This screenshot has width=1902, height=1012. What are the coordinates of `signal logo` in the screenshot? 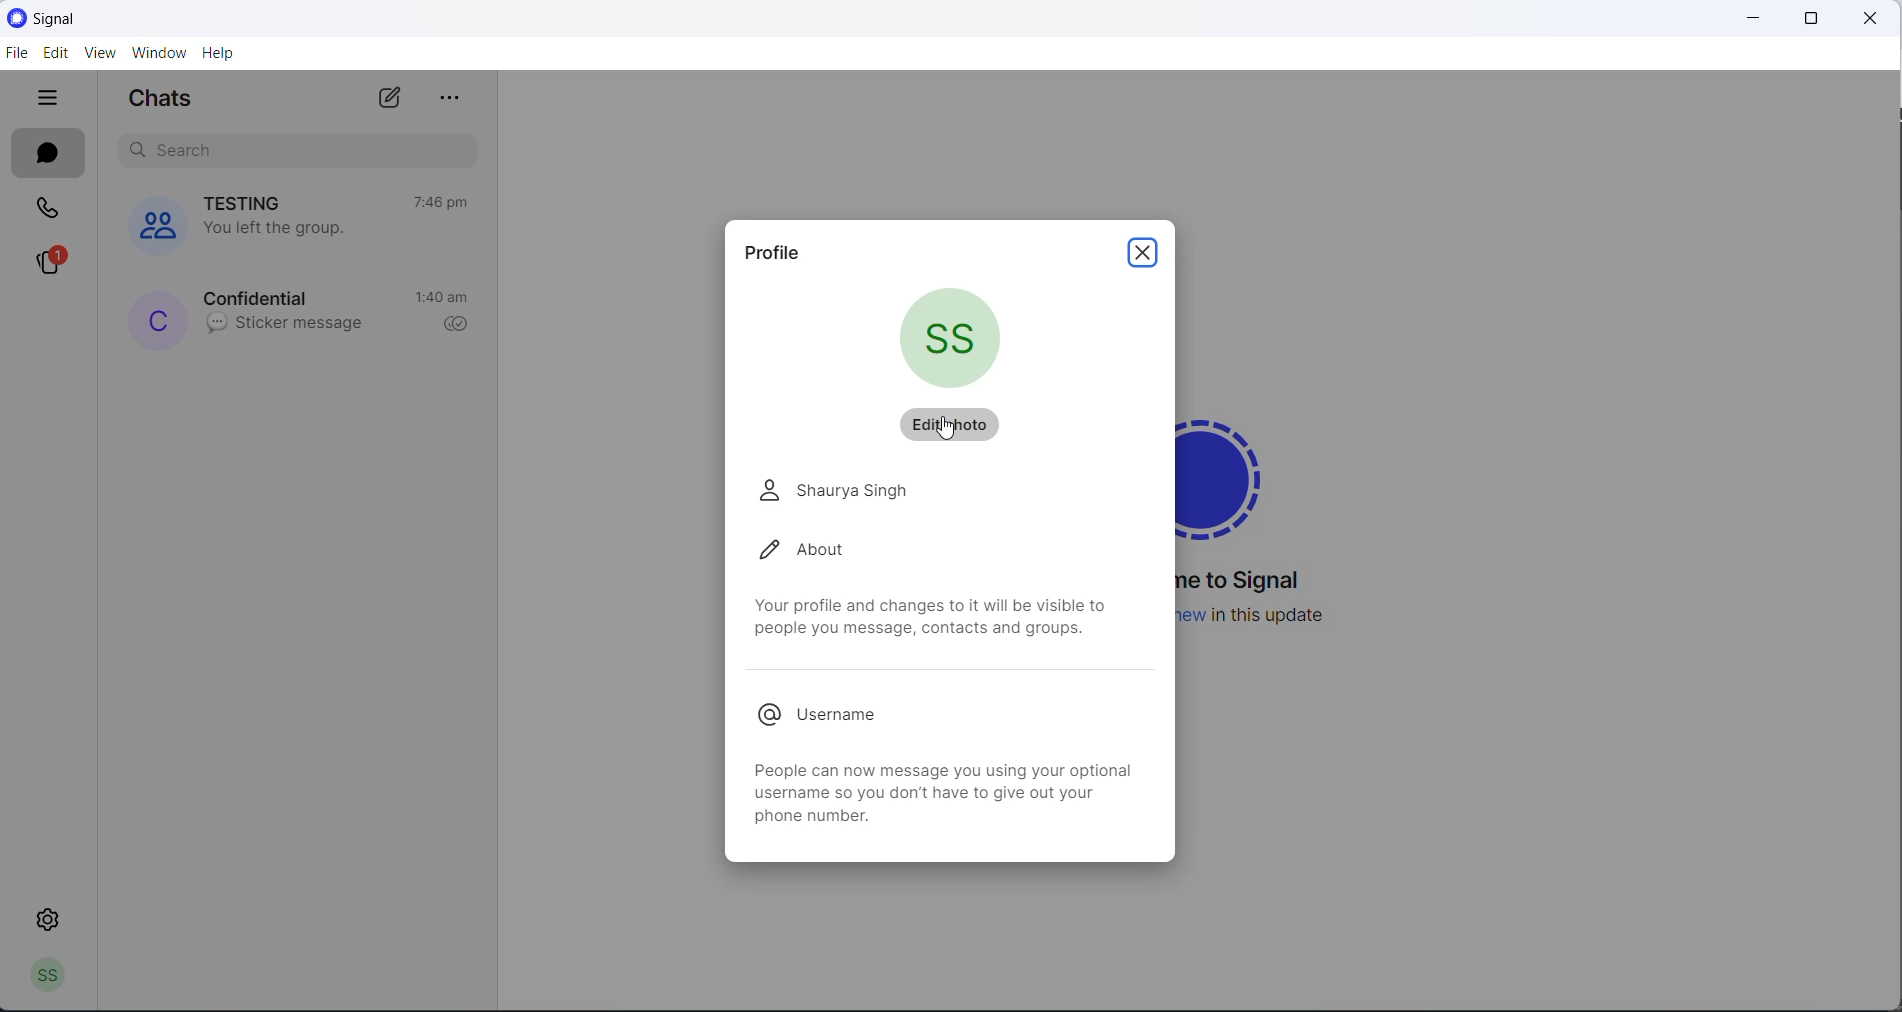 It's located at (1236, 472).